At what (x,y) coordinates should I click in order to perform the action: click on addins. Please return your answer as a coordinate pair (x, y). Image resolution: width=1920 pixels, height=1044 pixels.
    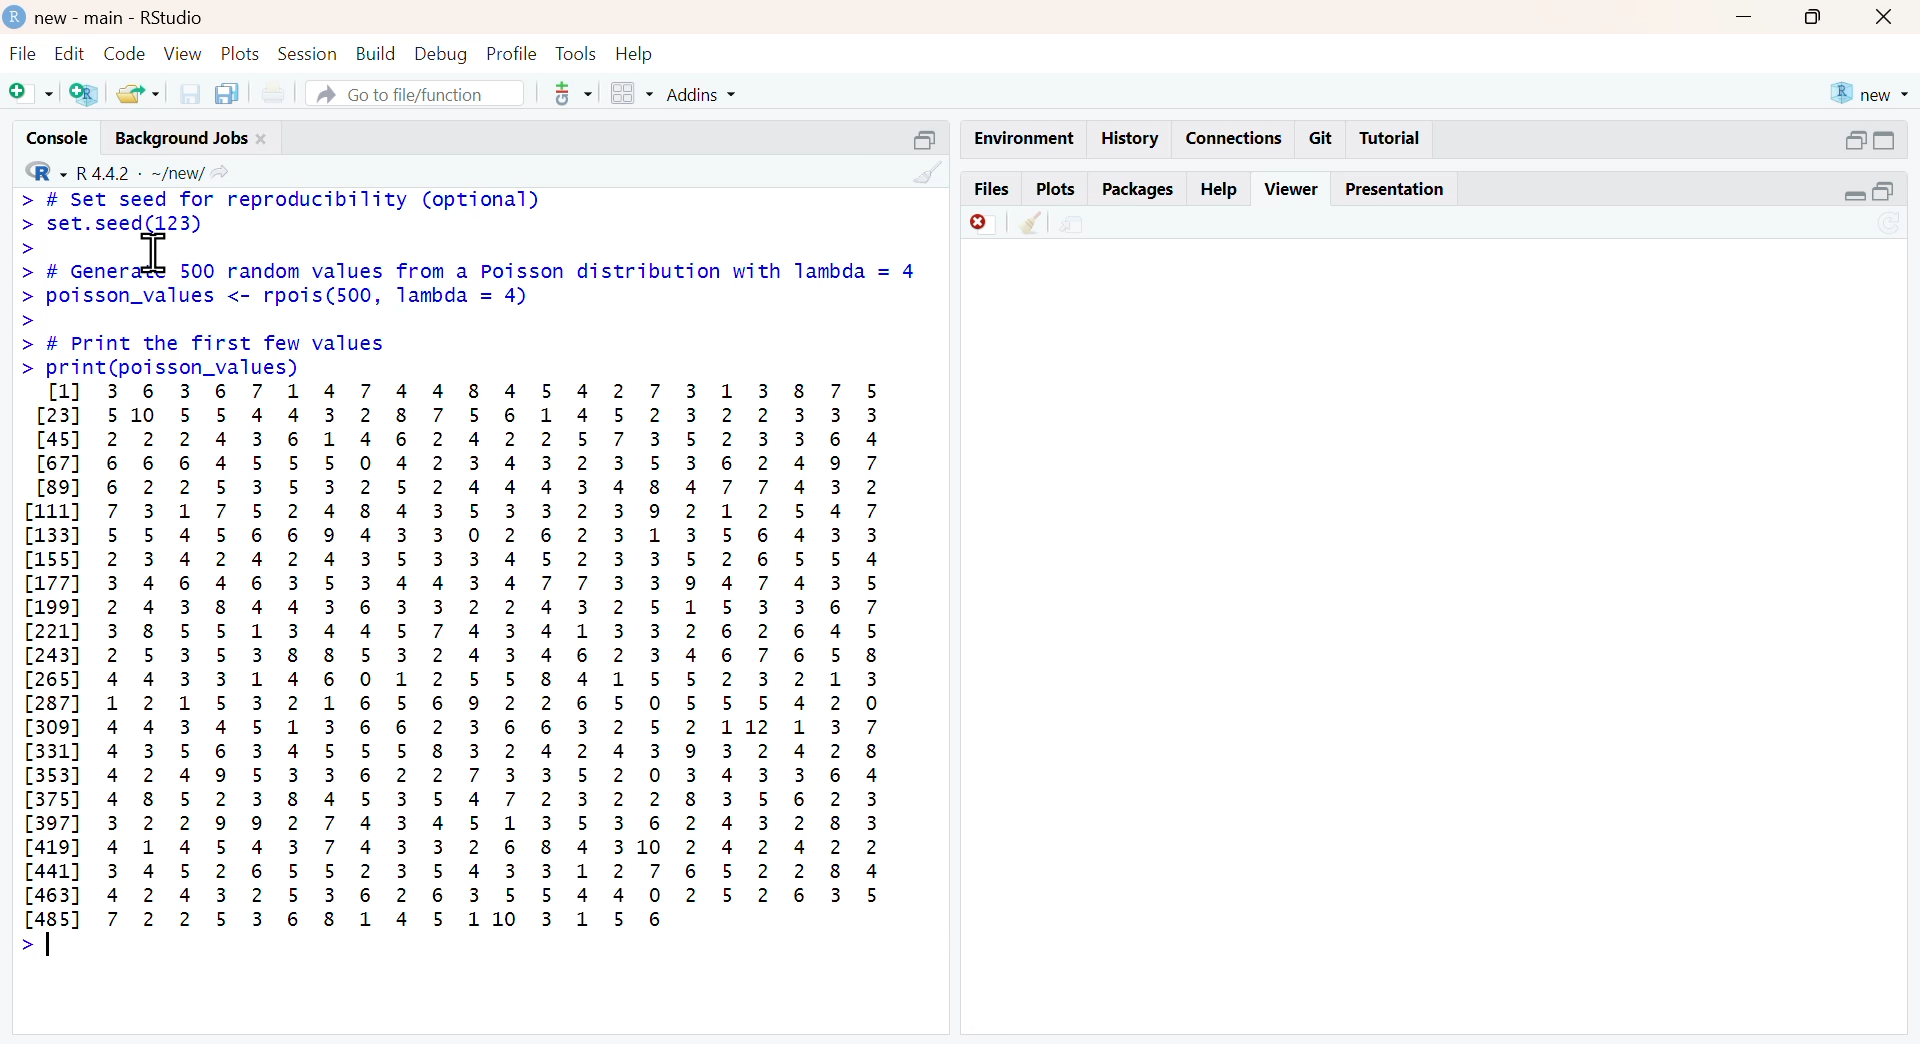
    Looking at the image, I should click on (701, 96).